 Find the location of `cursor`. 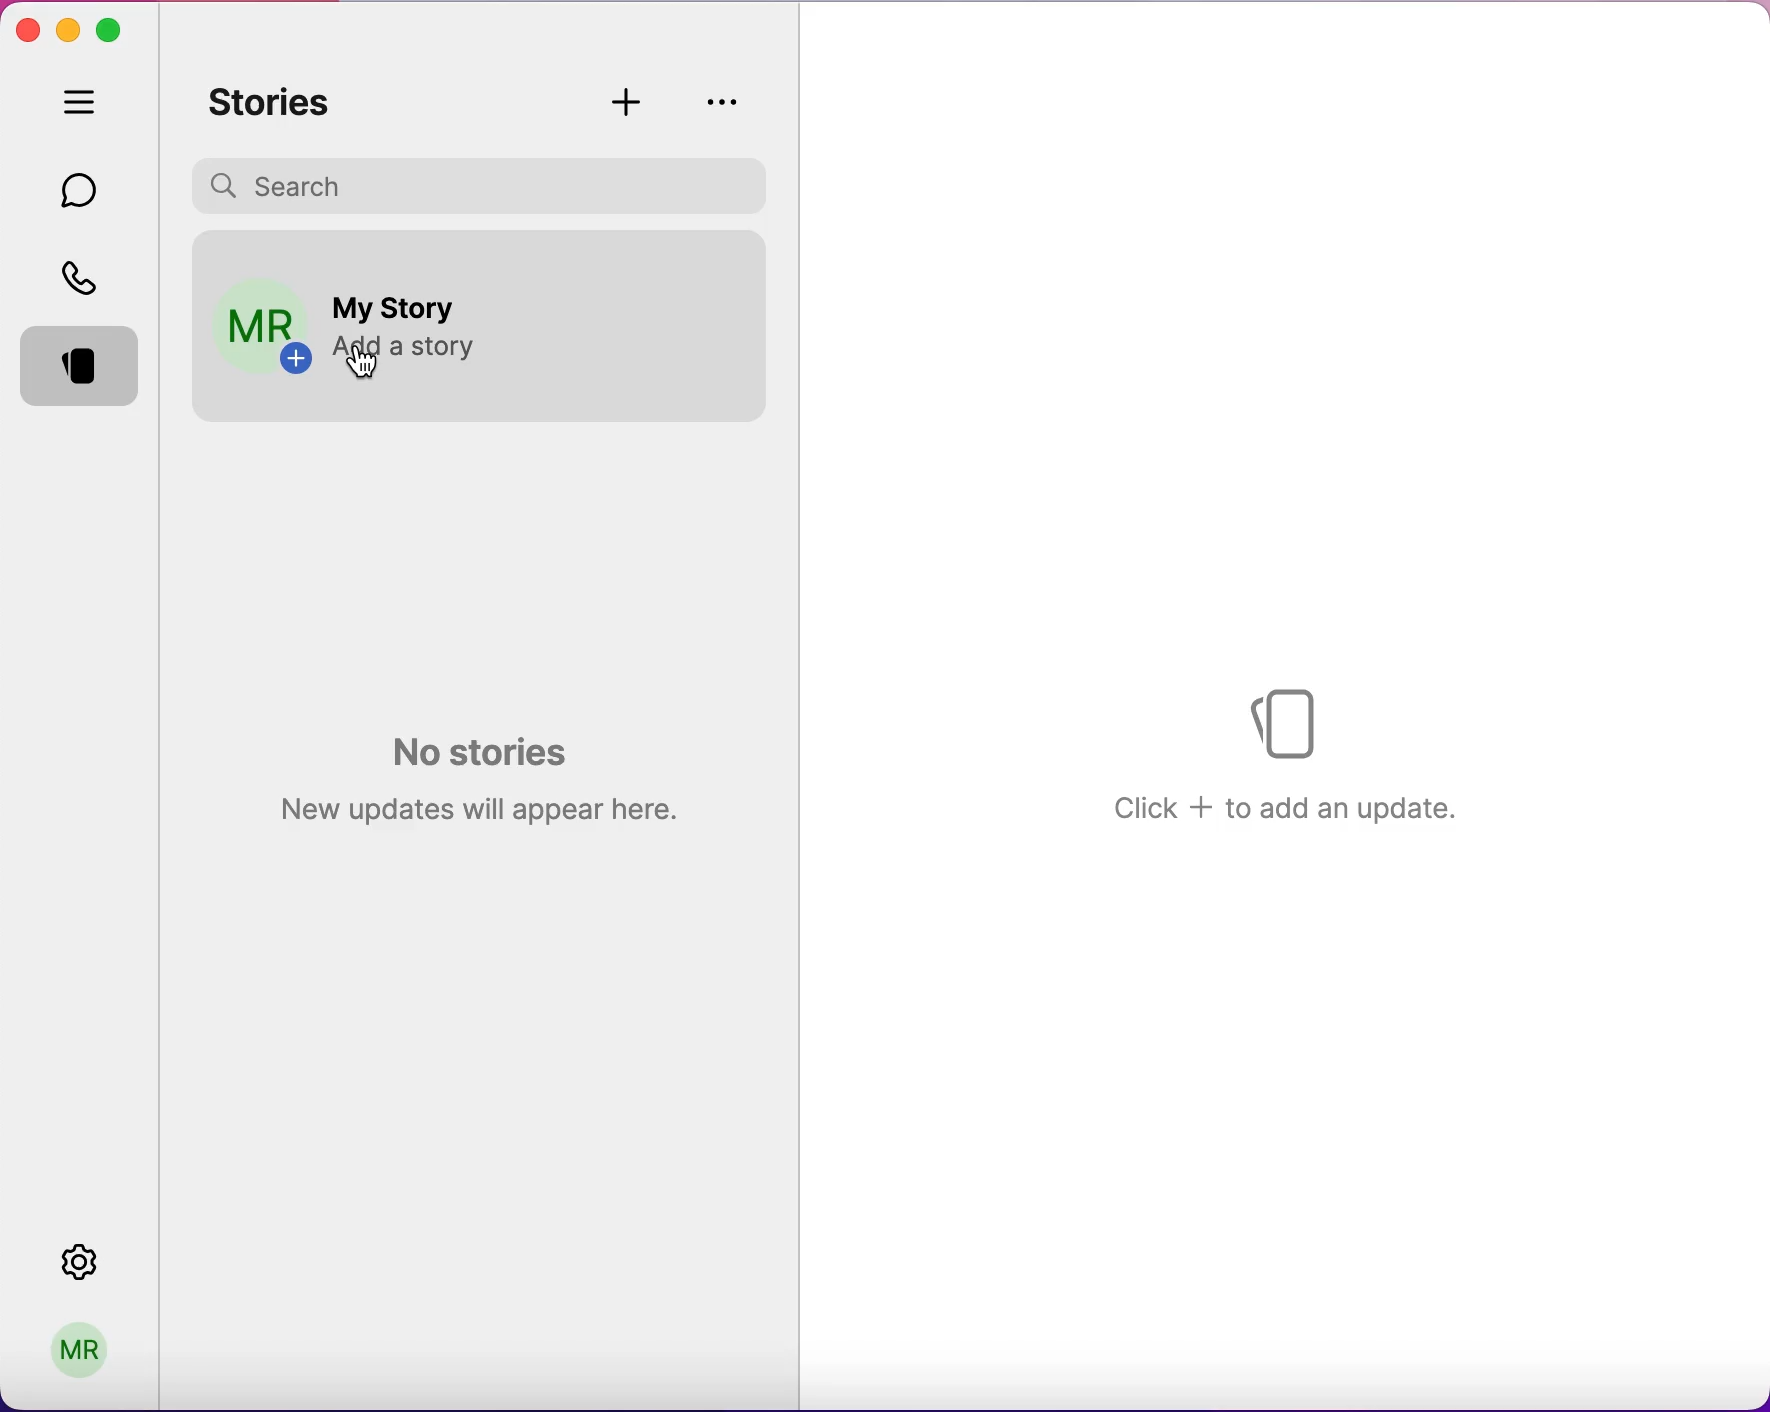

cursor is located at coordinates (369, 368).